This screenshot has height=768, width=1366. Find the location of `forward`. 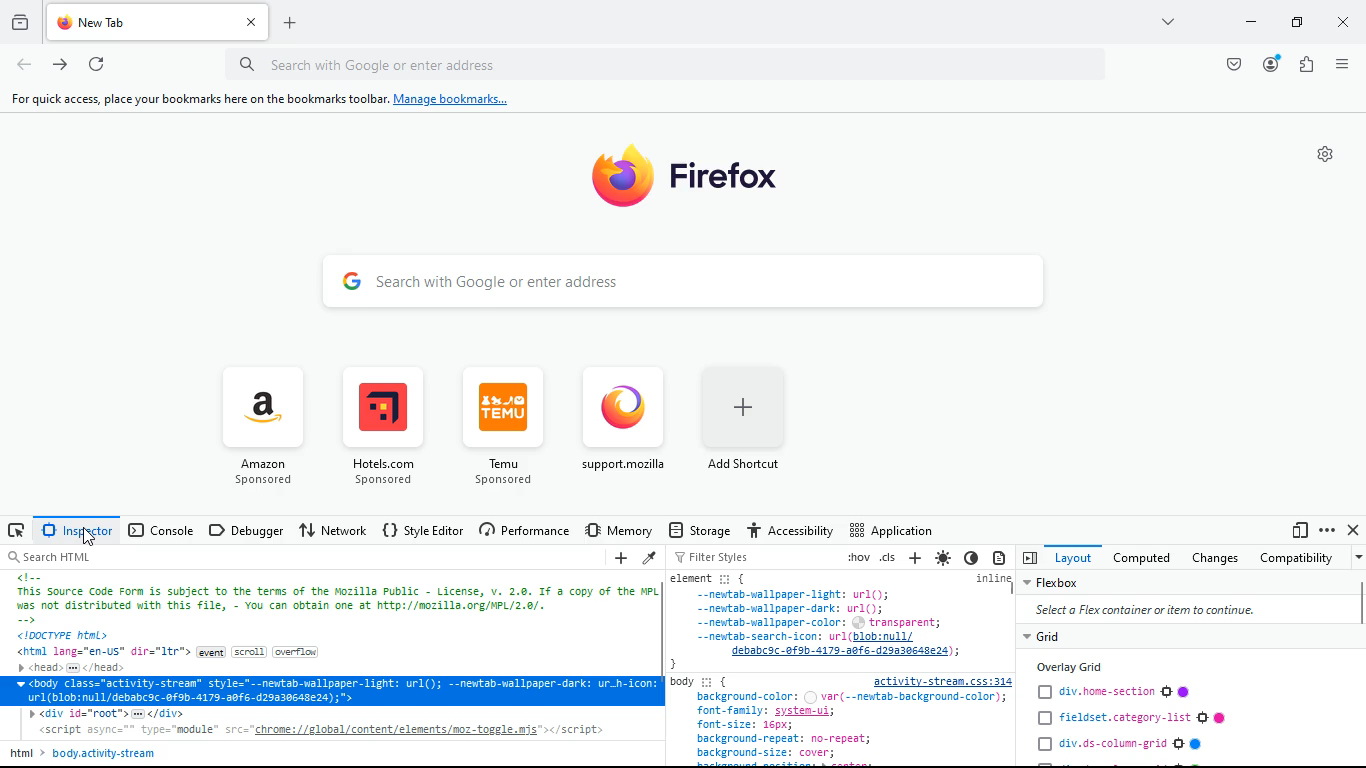

forward is located at coordinates (60, 67).